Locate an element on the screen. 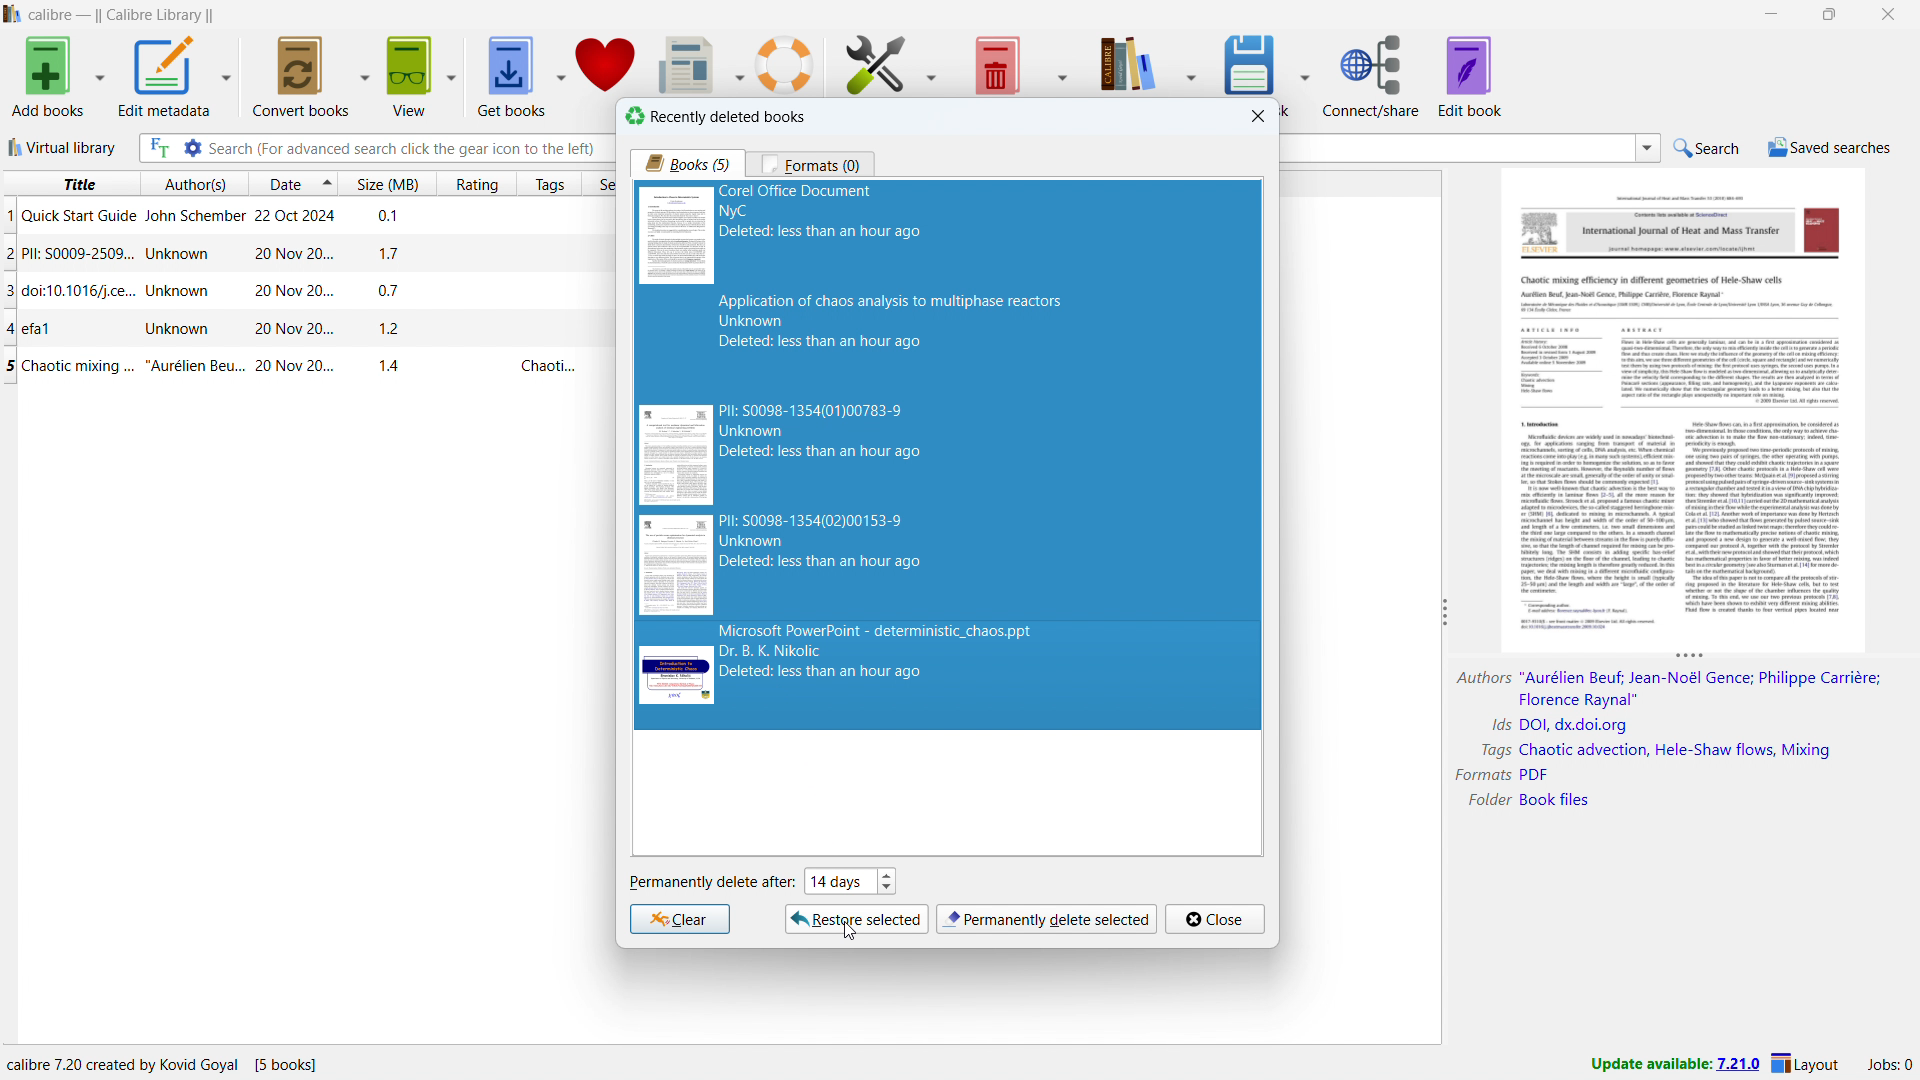  5 books selected is located at coordinates (948, 457).